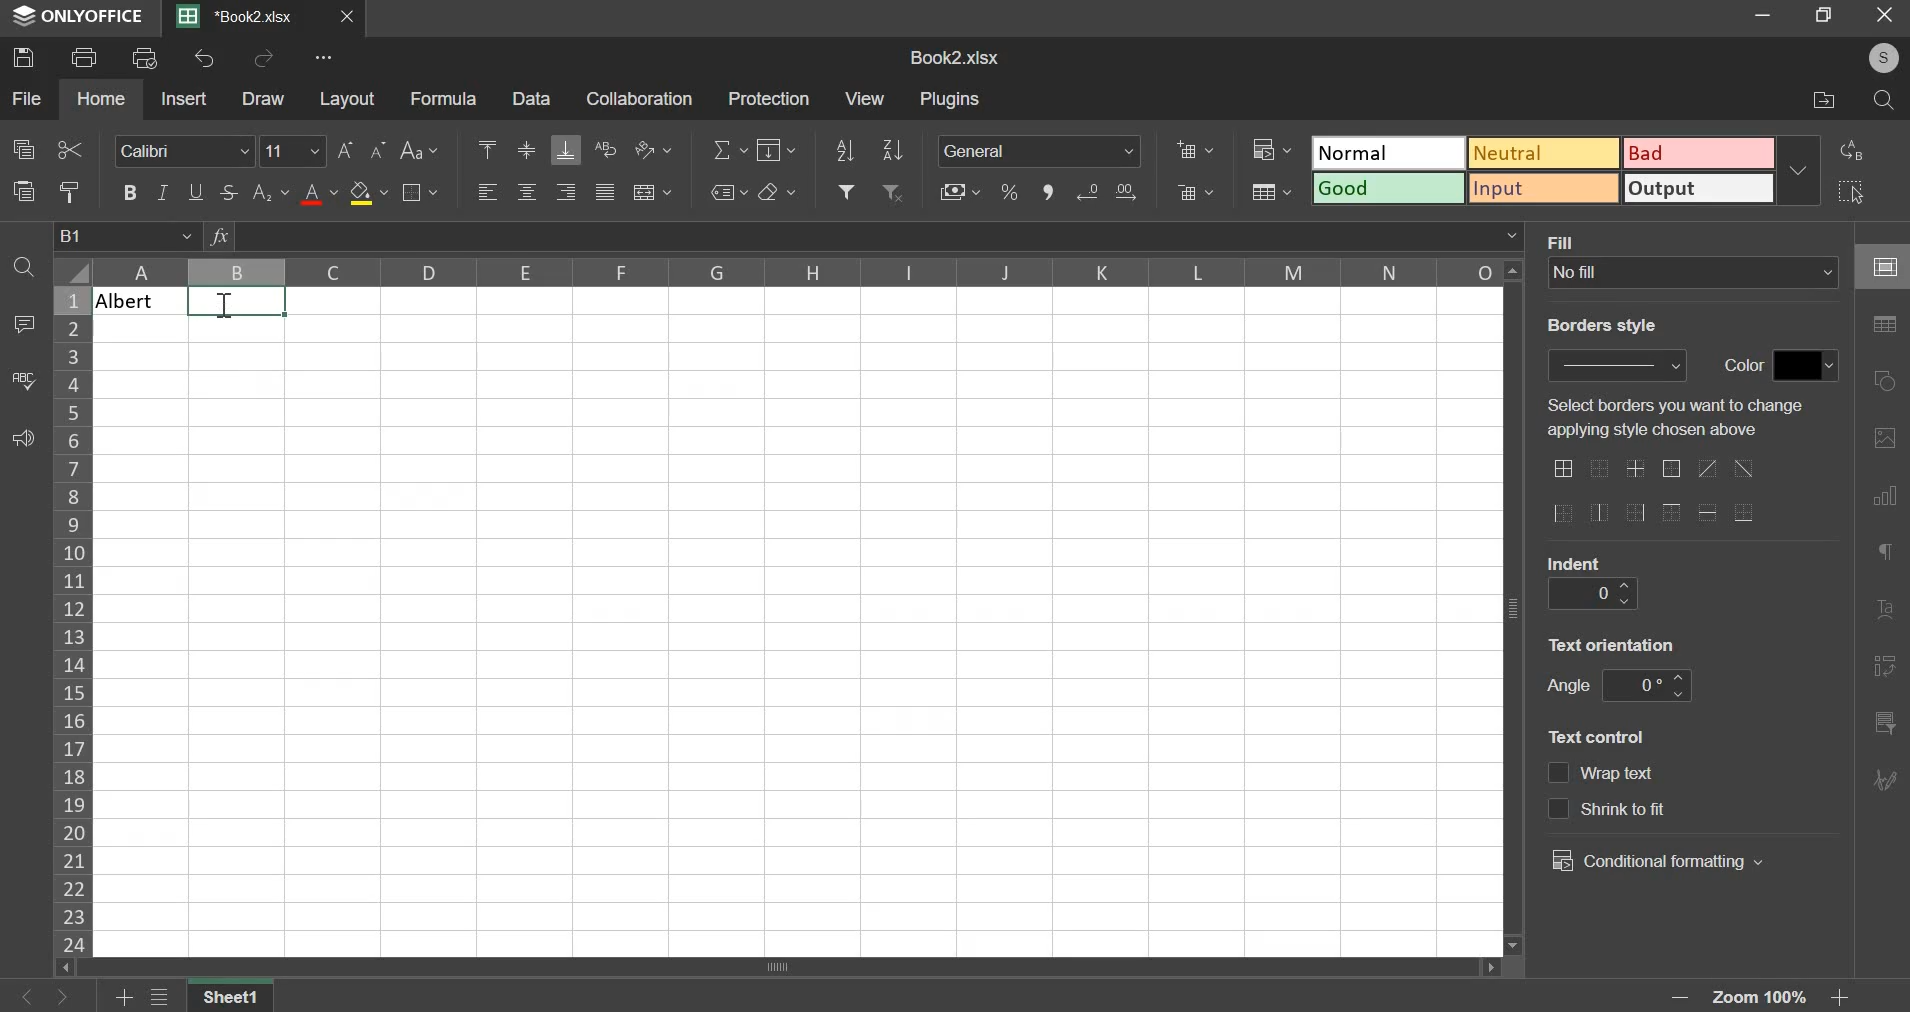 This screenshot has height=1012, width=1910. I want to click on , so click(1889, 781).